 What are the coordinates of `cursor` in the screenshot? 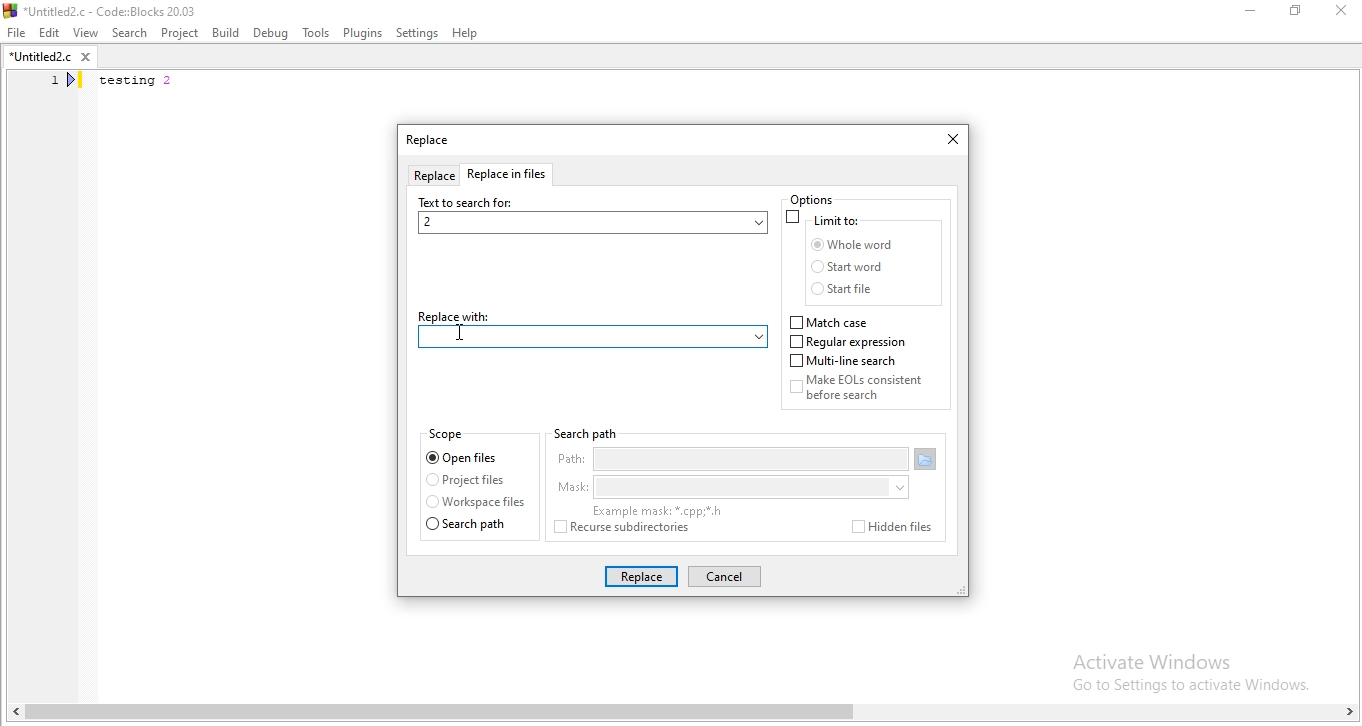 It's located at (462, 337).